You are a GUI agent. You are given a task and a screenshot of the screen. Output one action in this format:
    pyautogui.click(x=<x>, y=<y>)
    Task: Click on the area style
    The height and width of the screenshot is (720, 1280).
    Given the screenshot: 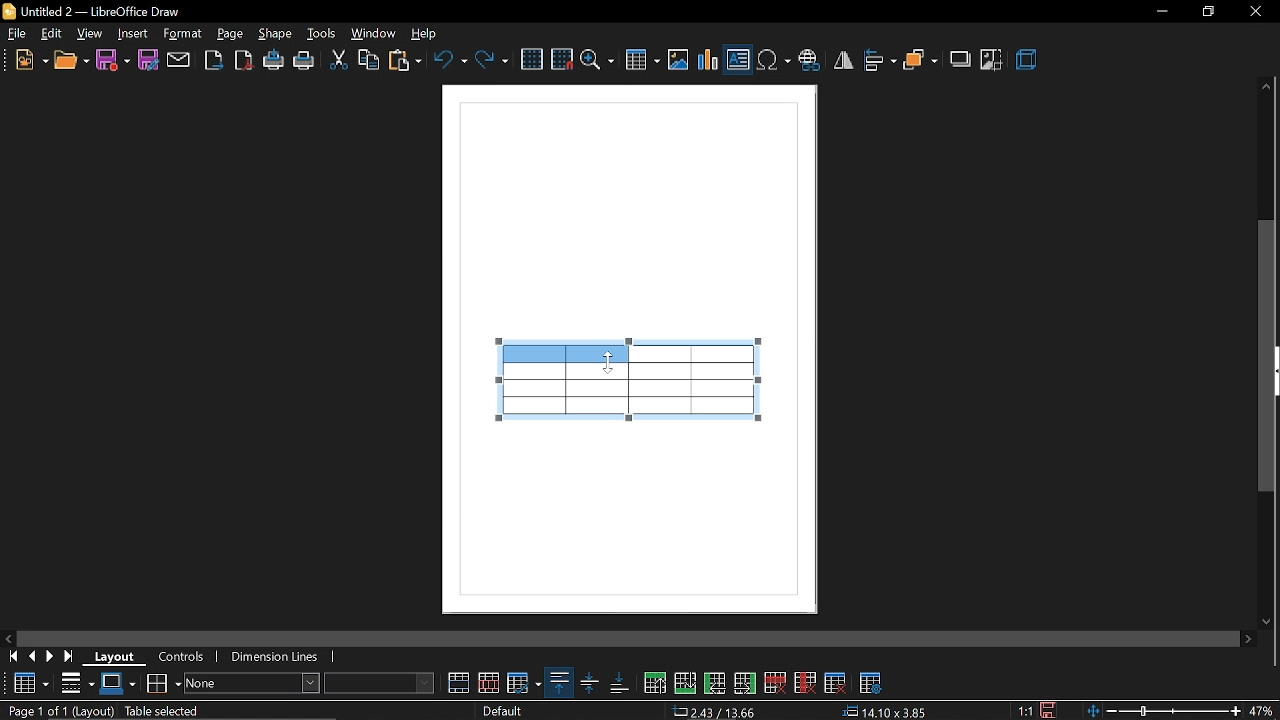 What is the action you would take?
    pyautogui.click(x=253, y=685)
    